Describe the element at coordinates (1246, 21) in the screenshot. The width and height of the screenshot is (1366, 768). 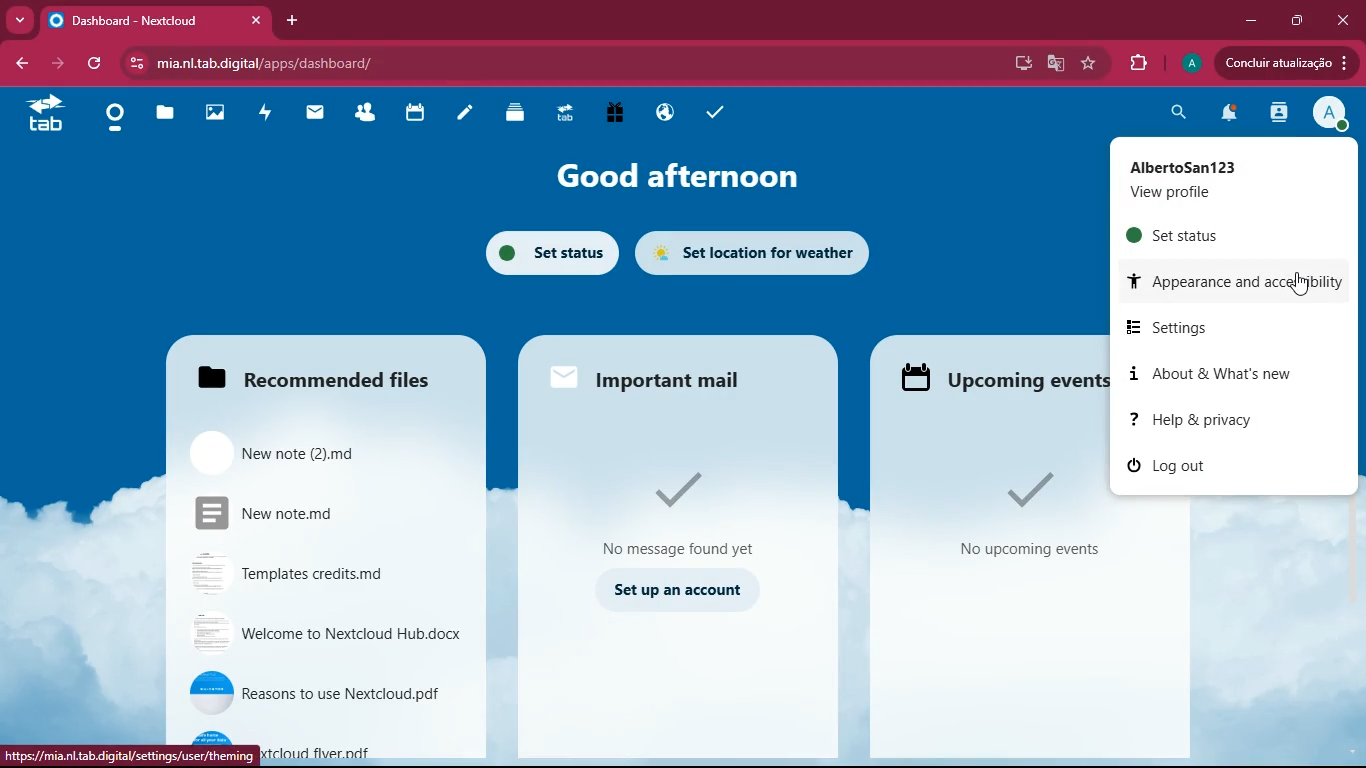
I see `minimize` at that location.